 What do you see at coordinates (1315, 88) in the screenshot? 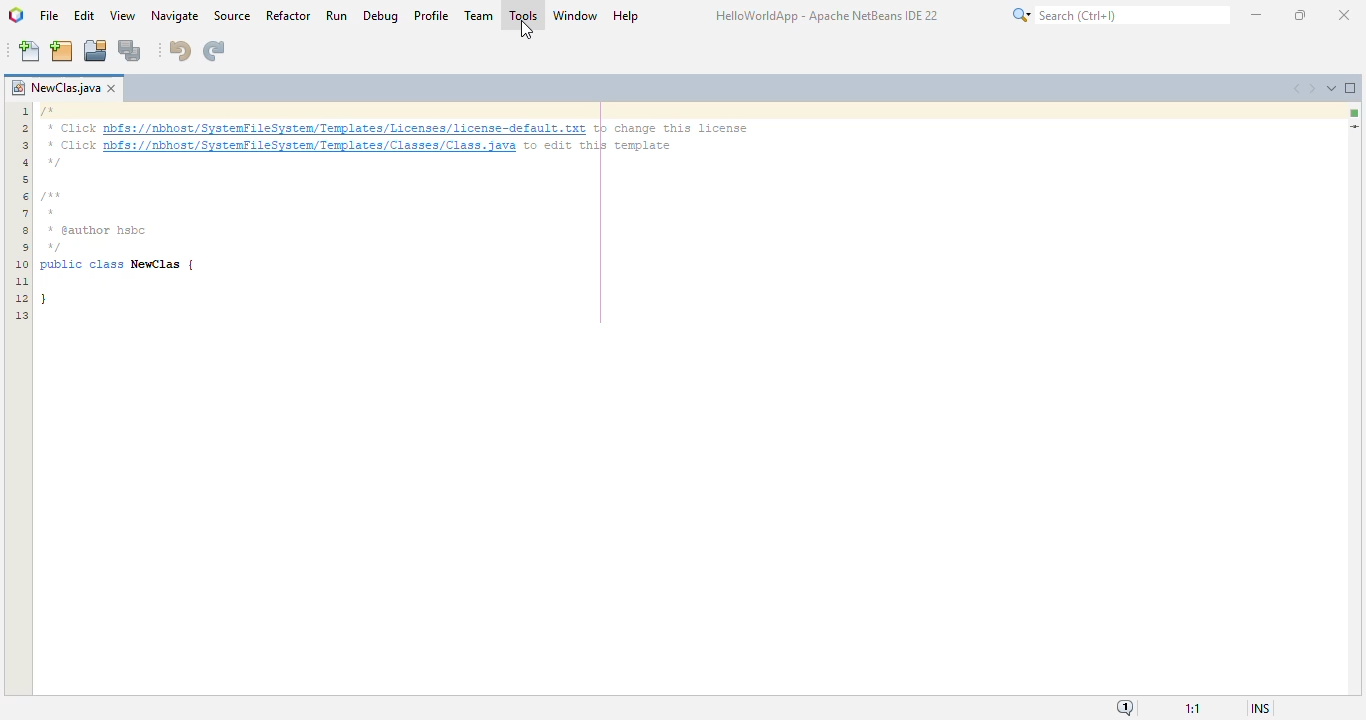
I see `scroll documents right` at bounding box center [1315, 88].